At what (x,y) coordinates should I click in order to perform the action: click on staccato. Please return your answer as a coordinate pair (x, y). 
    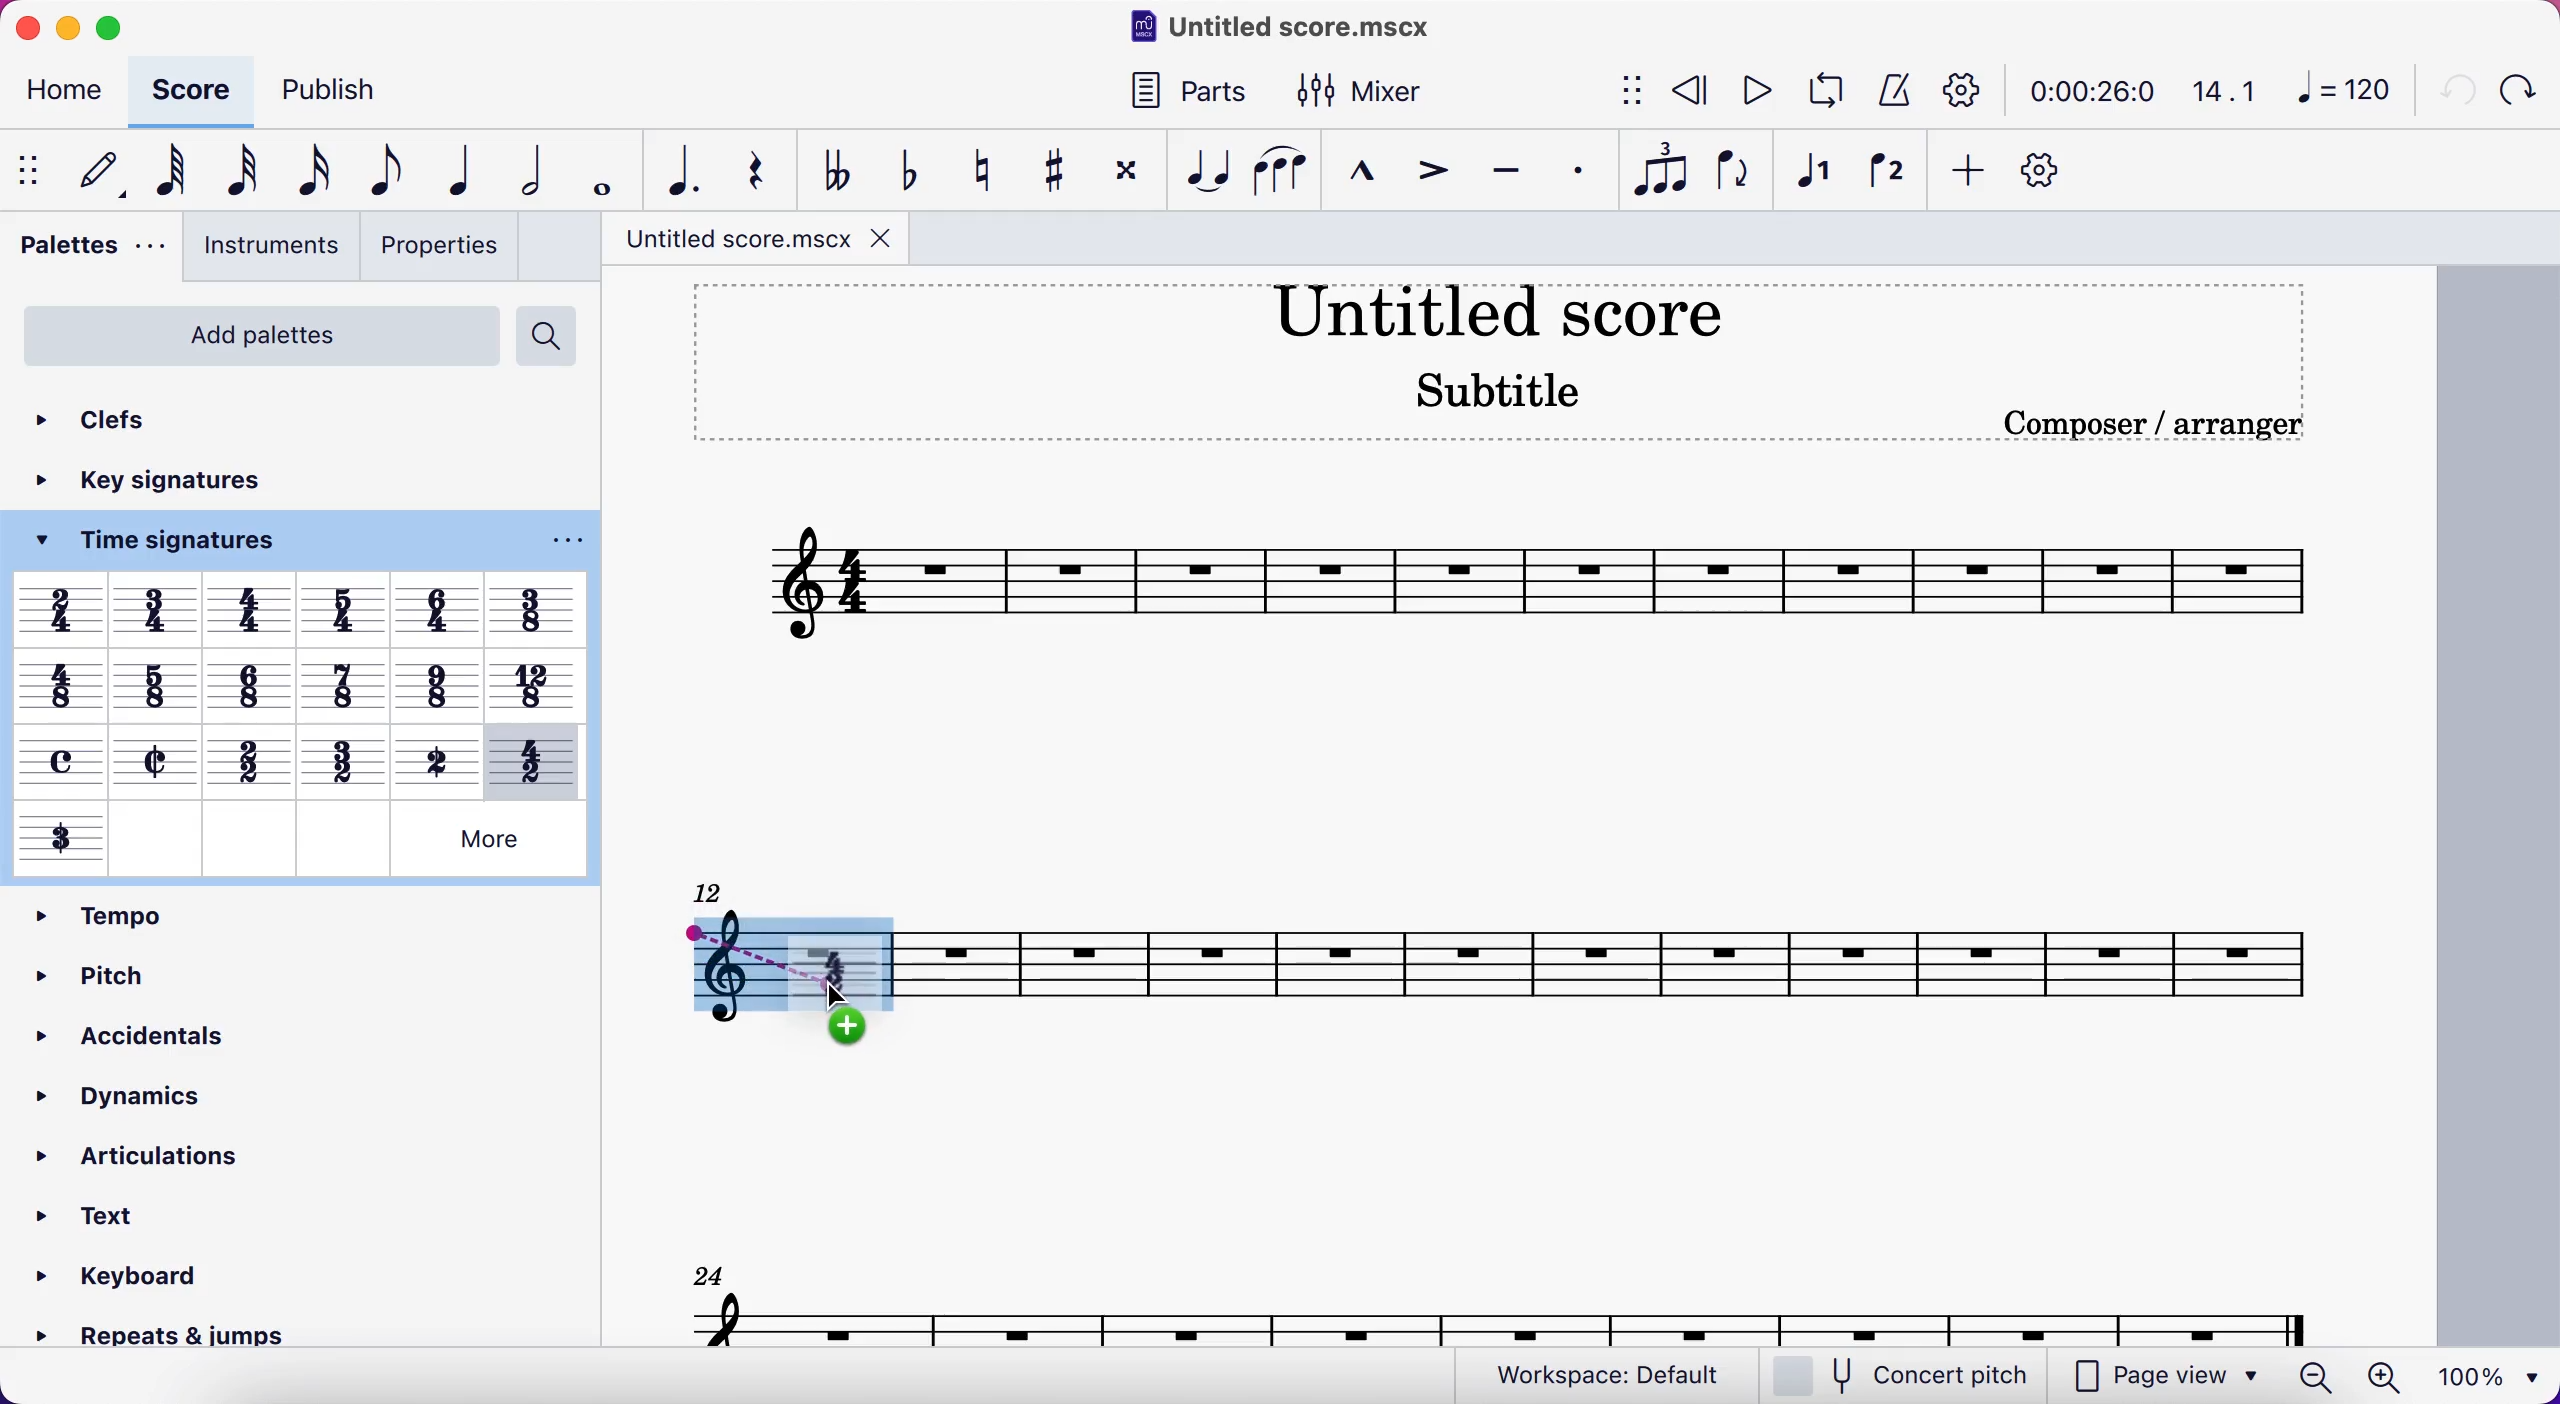
    Looking at the image, I should click on (1574, 173).